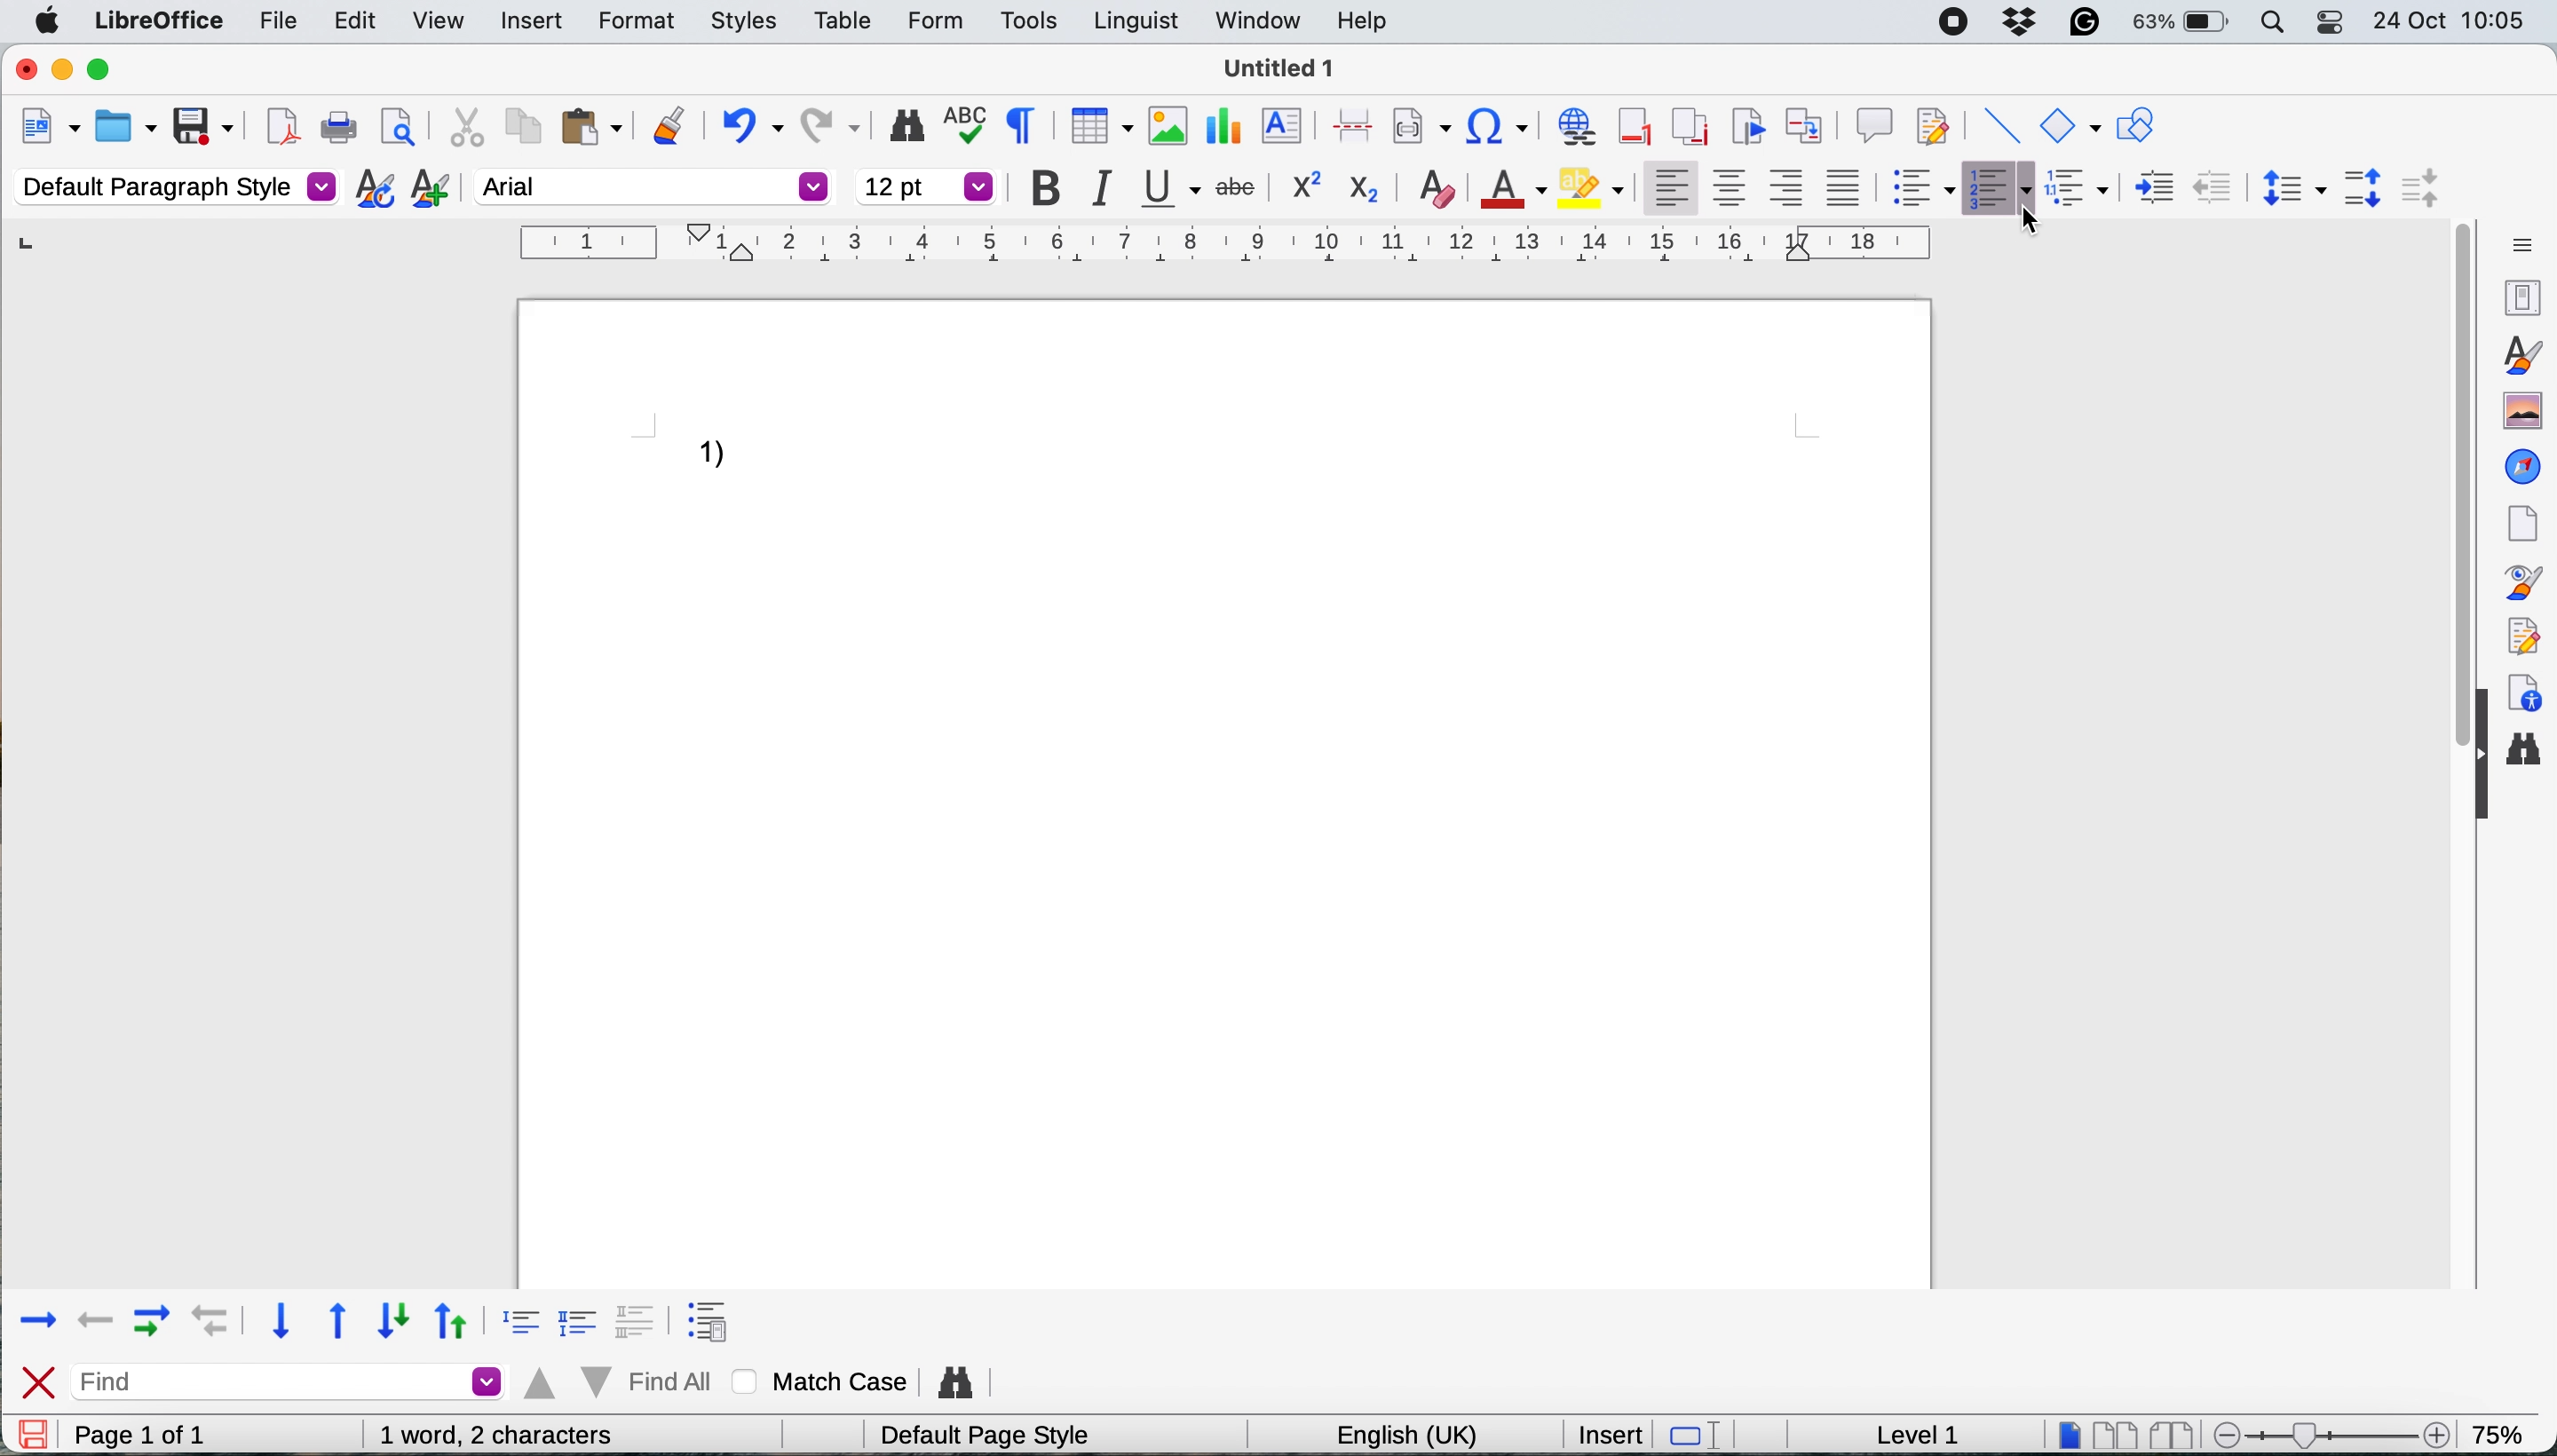 This screenshot has height=1456, width=2557. I want to click on backward, so click(98, 1316).